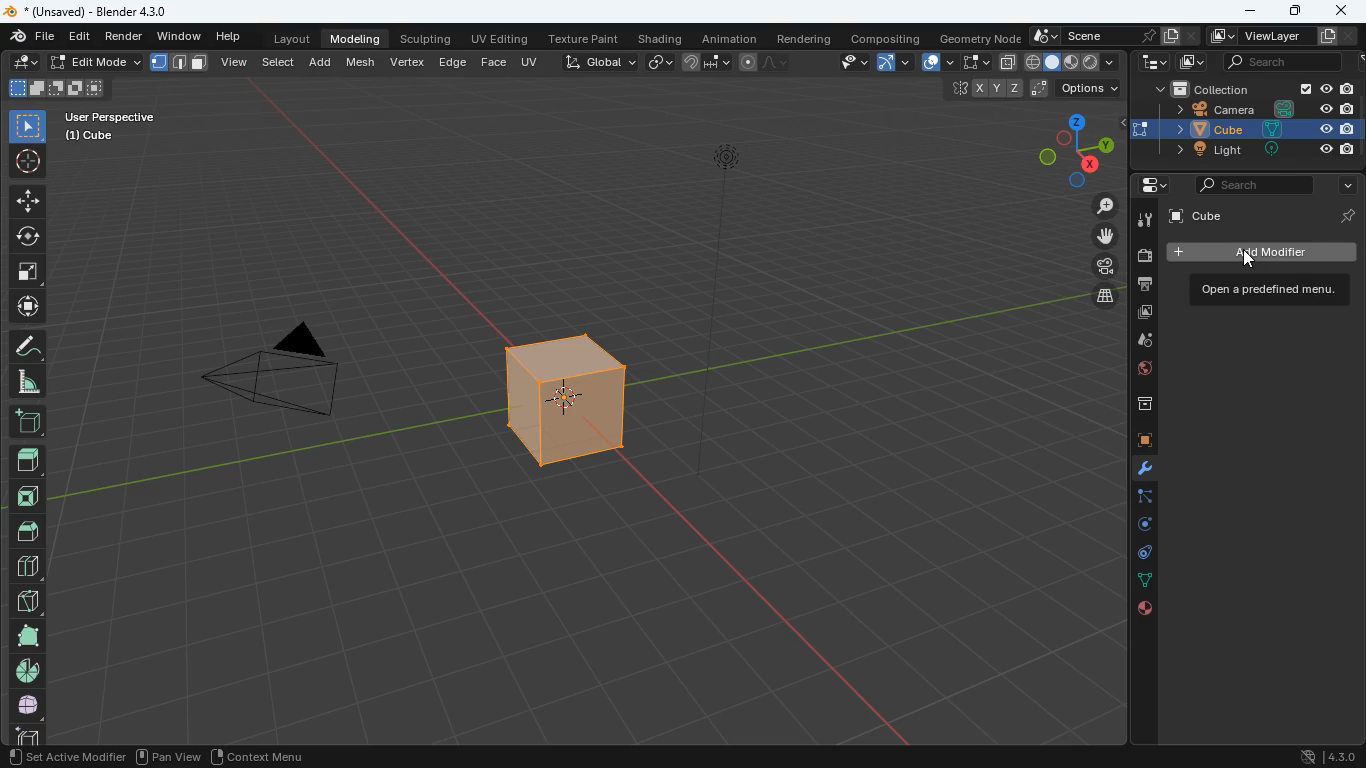  What do you see at coordinates (1247, 10) in the screenshot?
I see `minimize` at bounding box center [1247, 10].